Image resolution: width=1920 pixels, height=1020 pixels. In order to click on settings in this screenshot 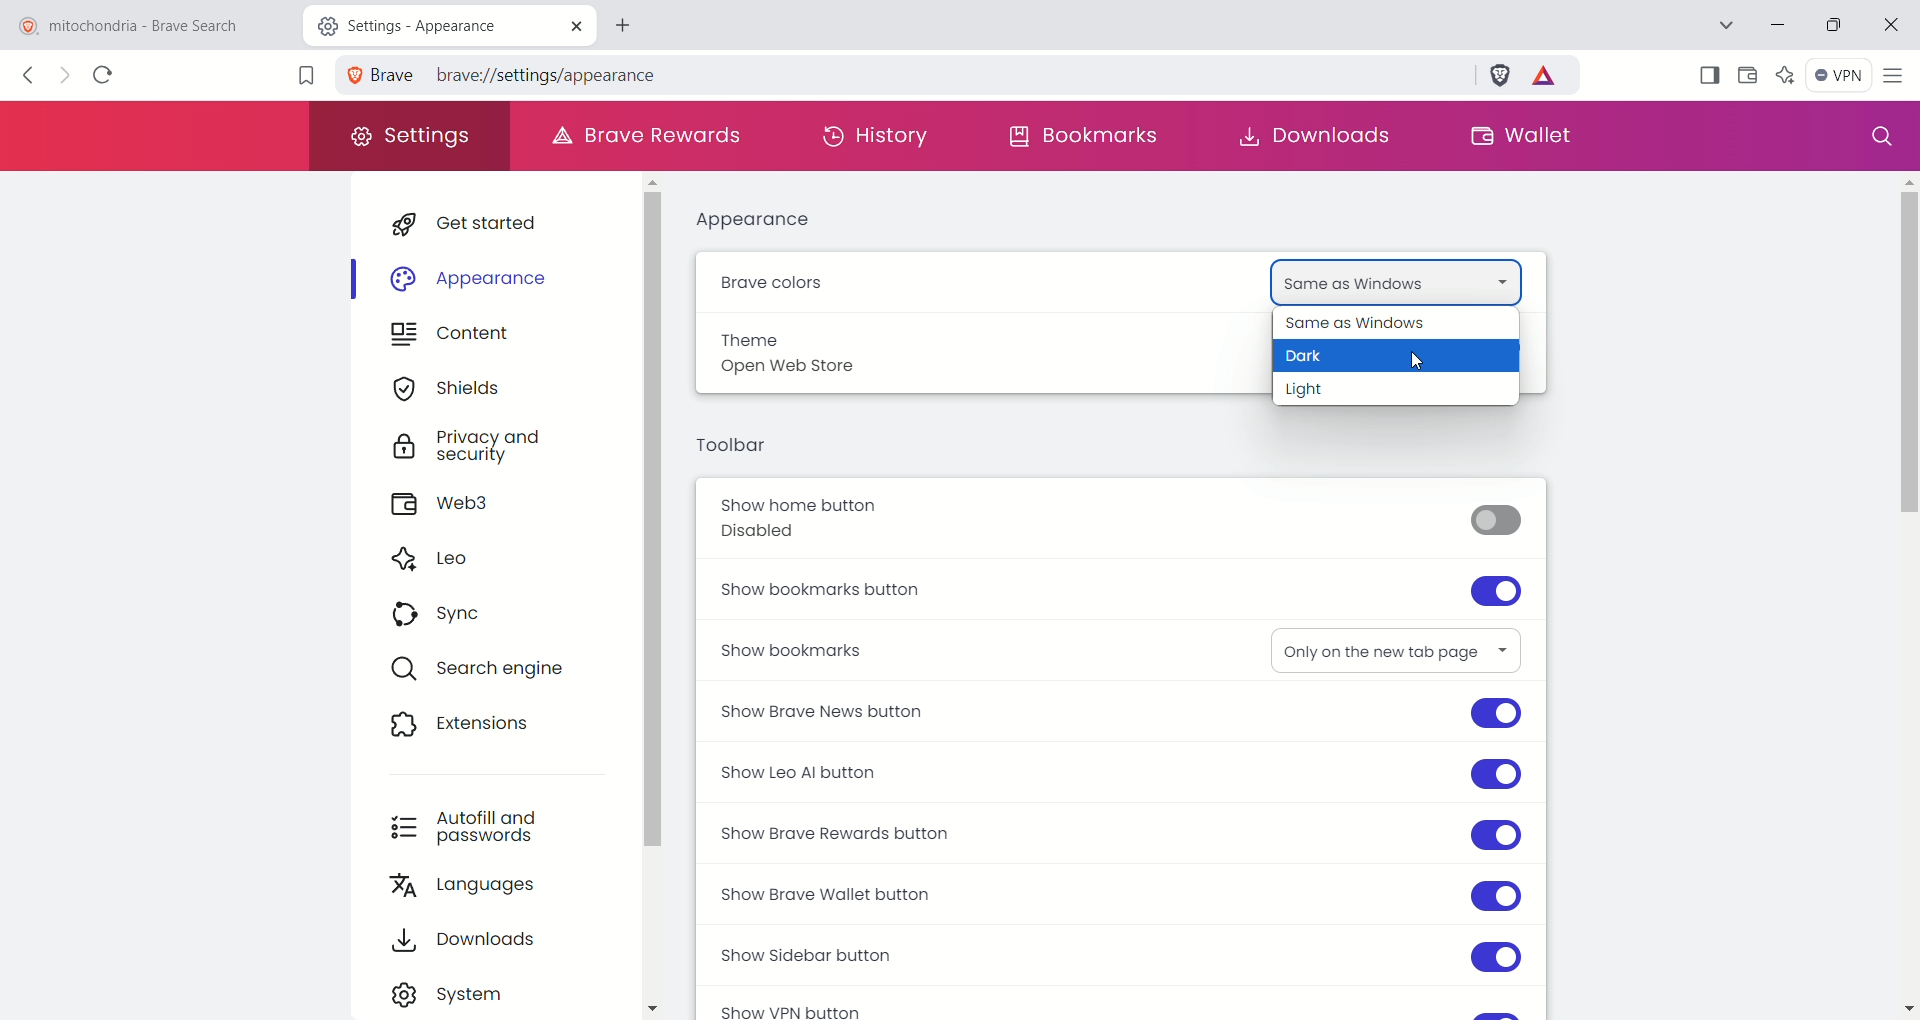, I will do `click(409, 138)`.